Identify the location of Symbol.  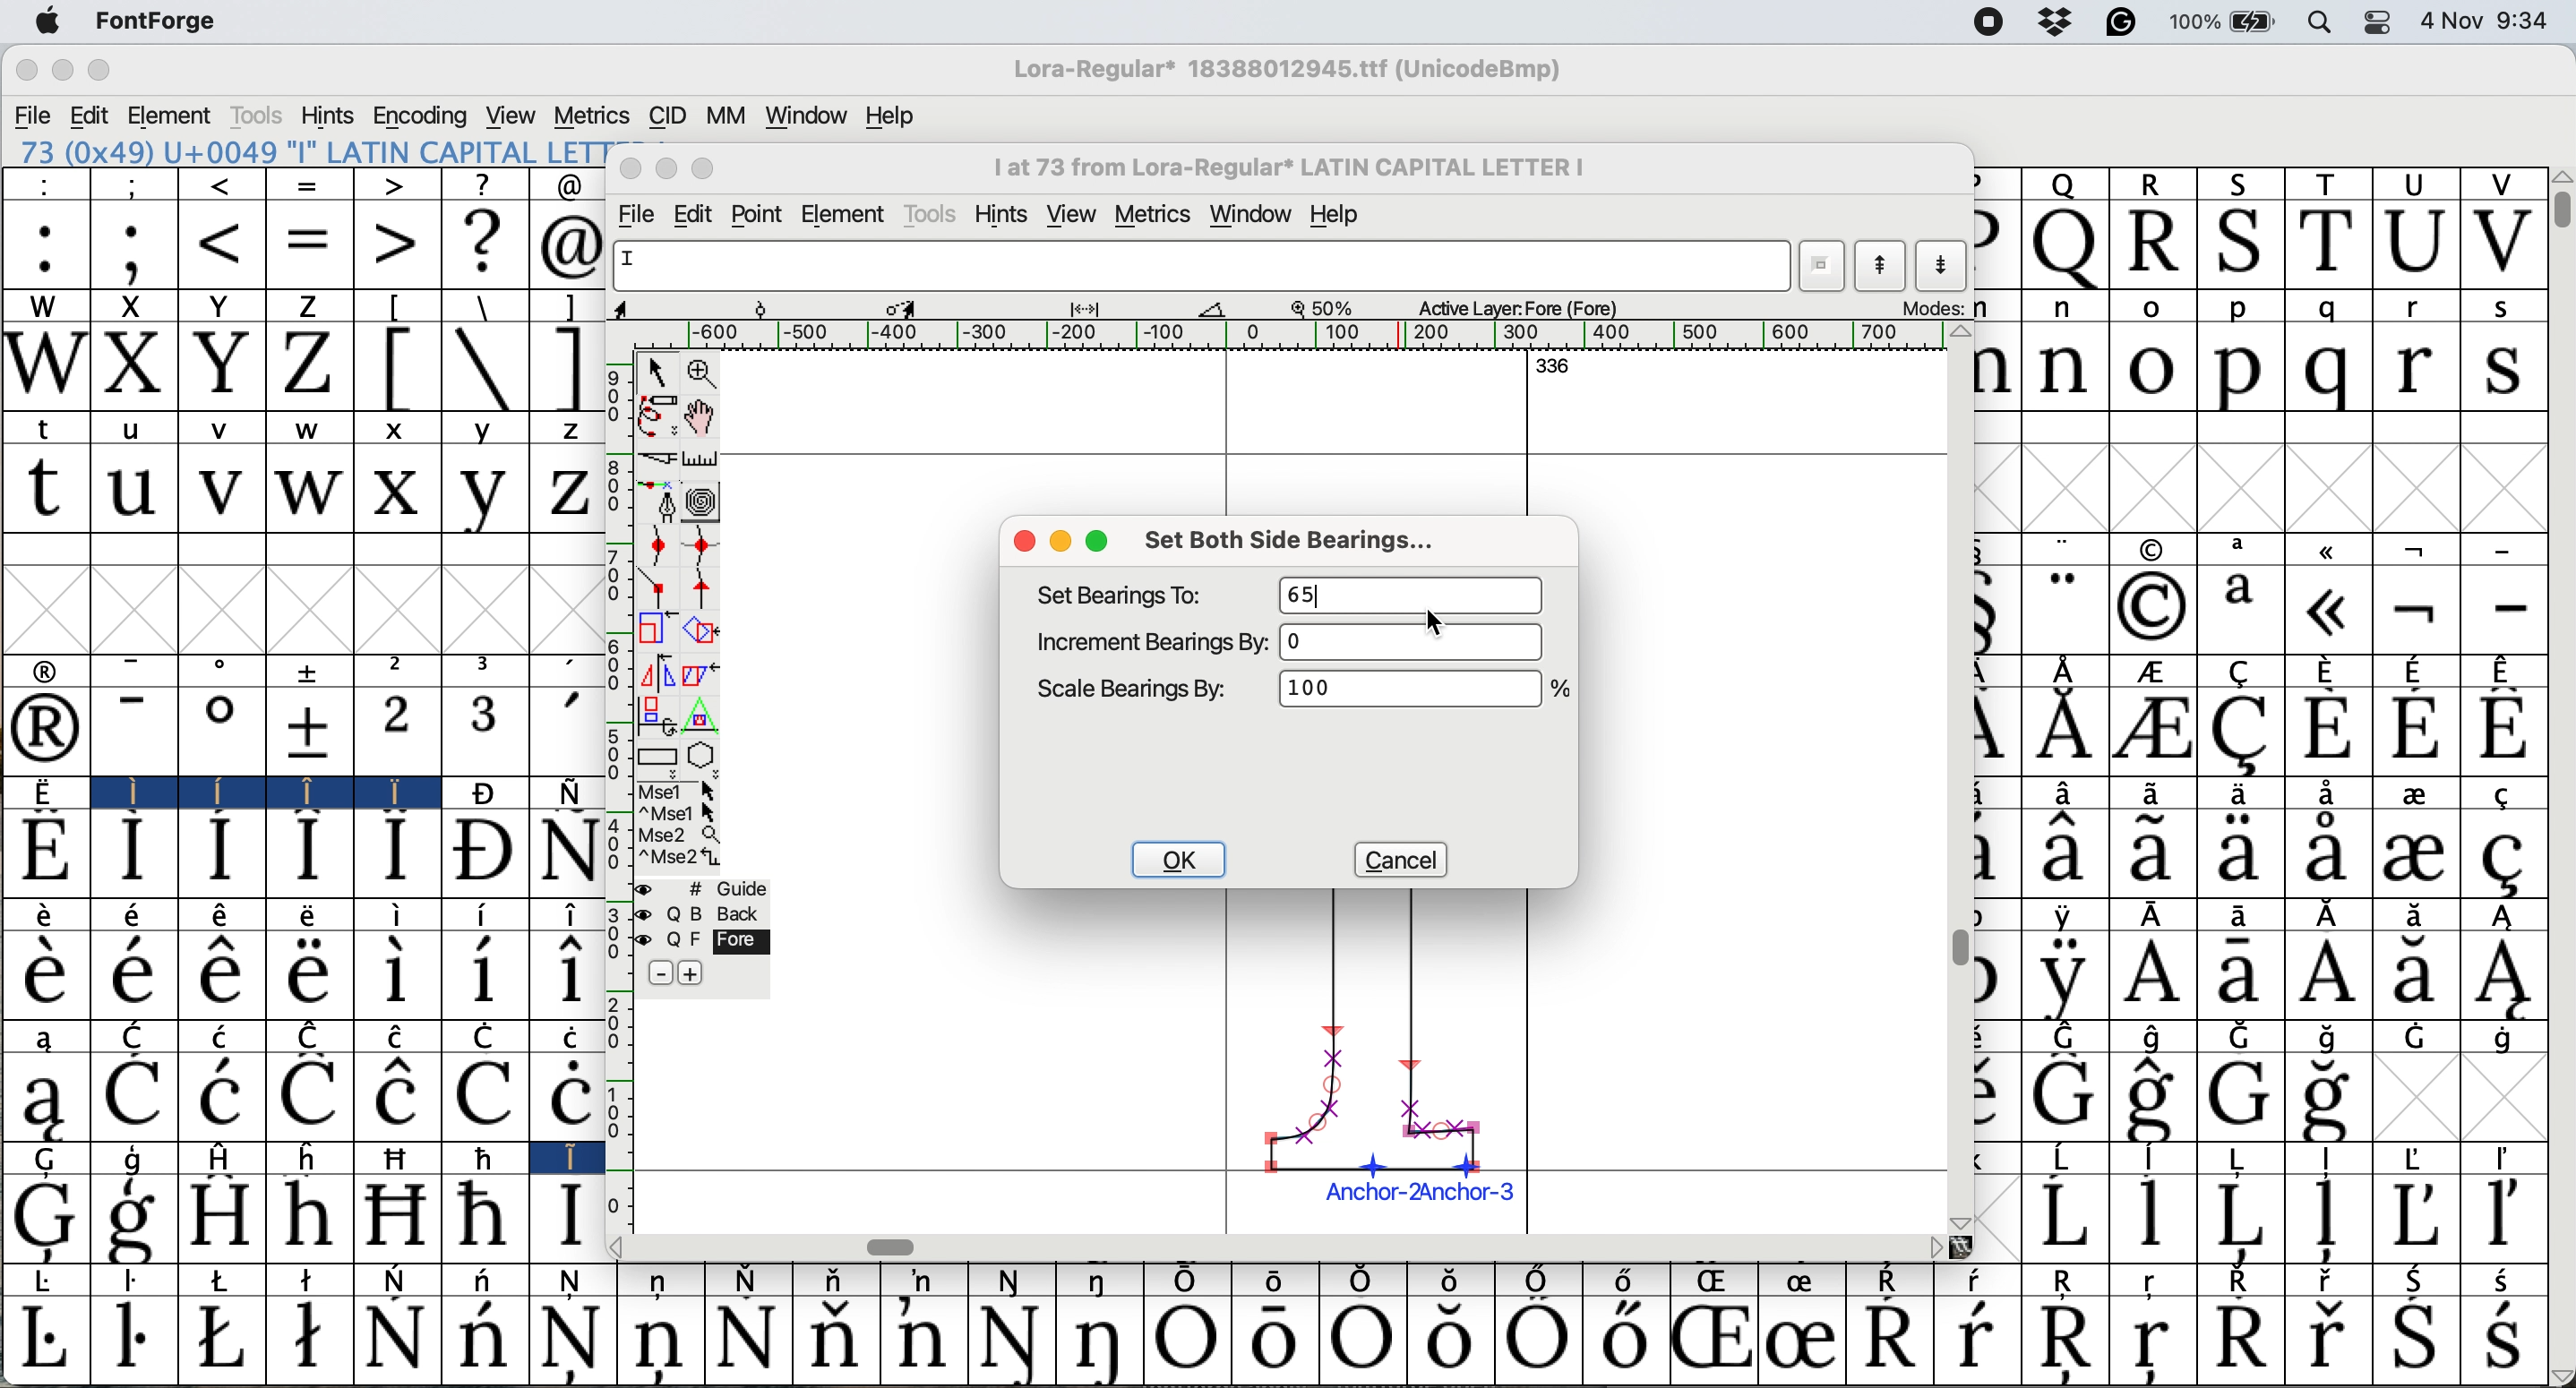
(44, 852).